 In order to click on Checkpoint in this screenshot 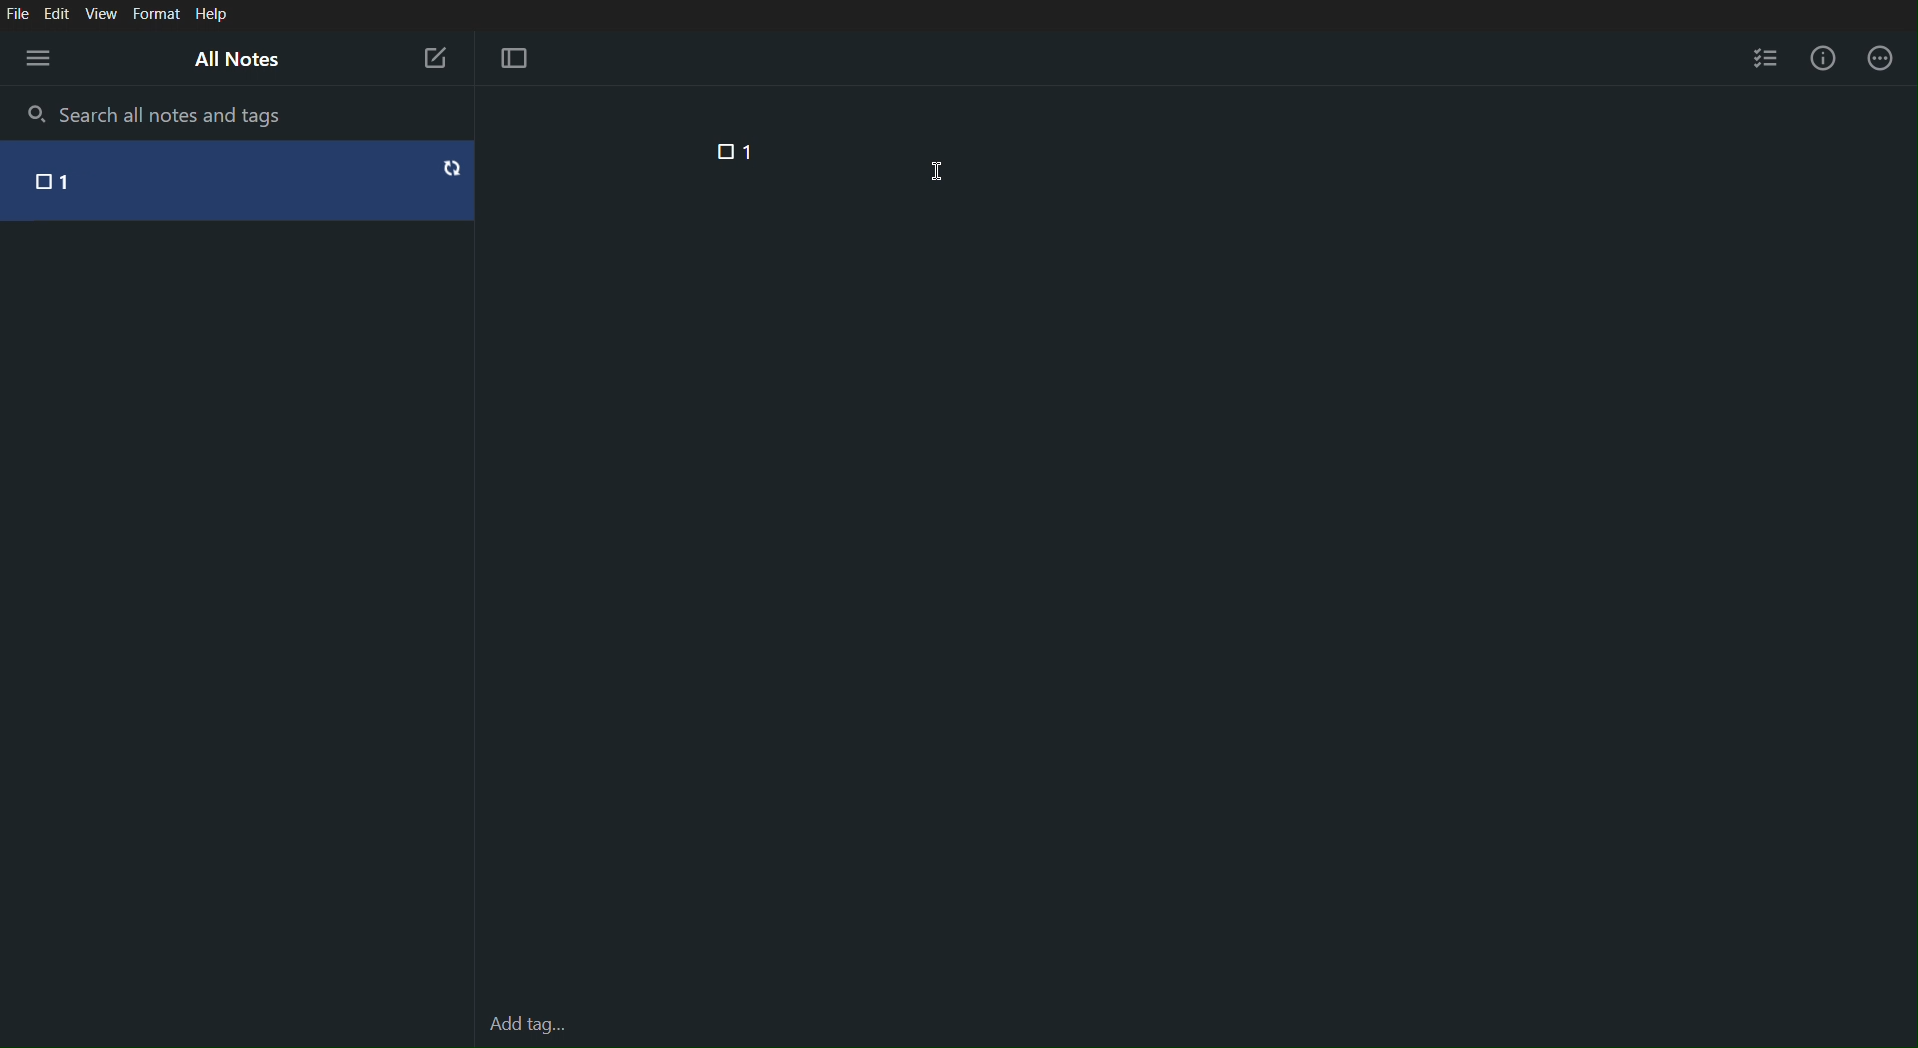, I will do `click(719, 151)`.